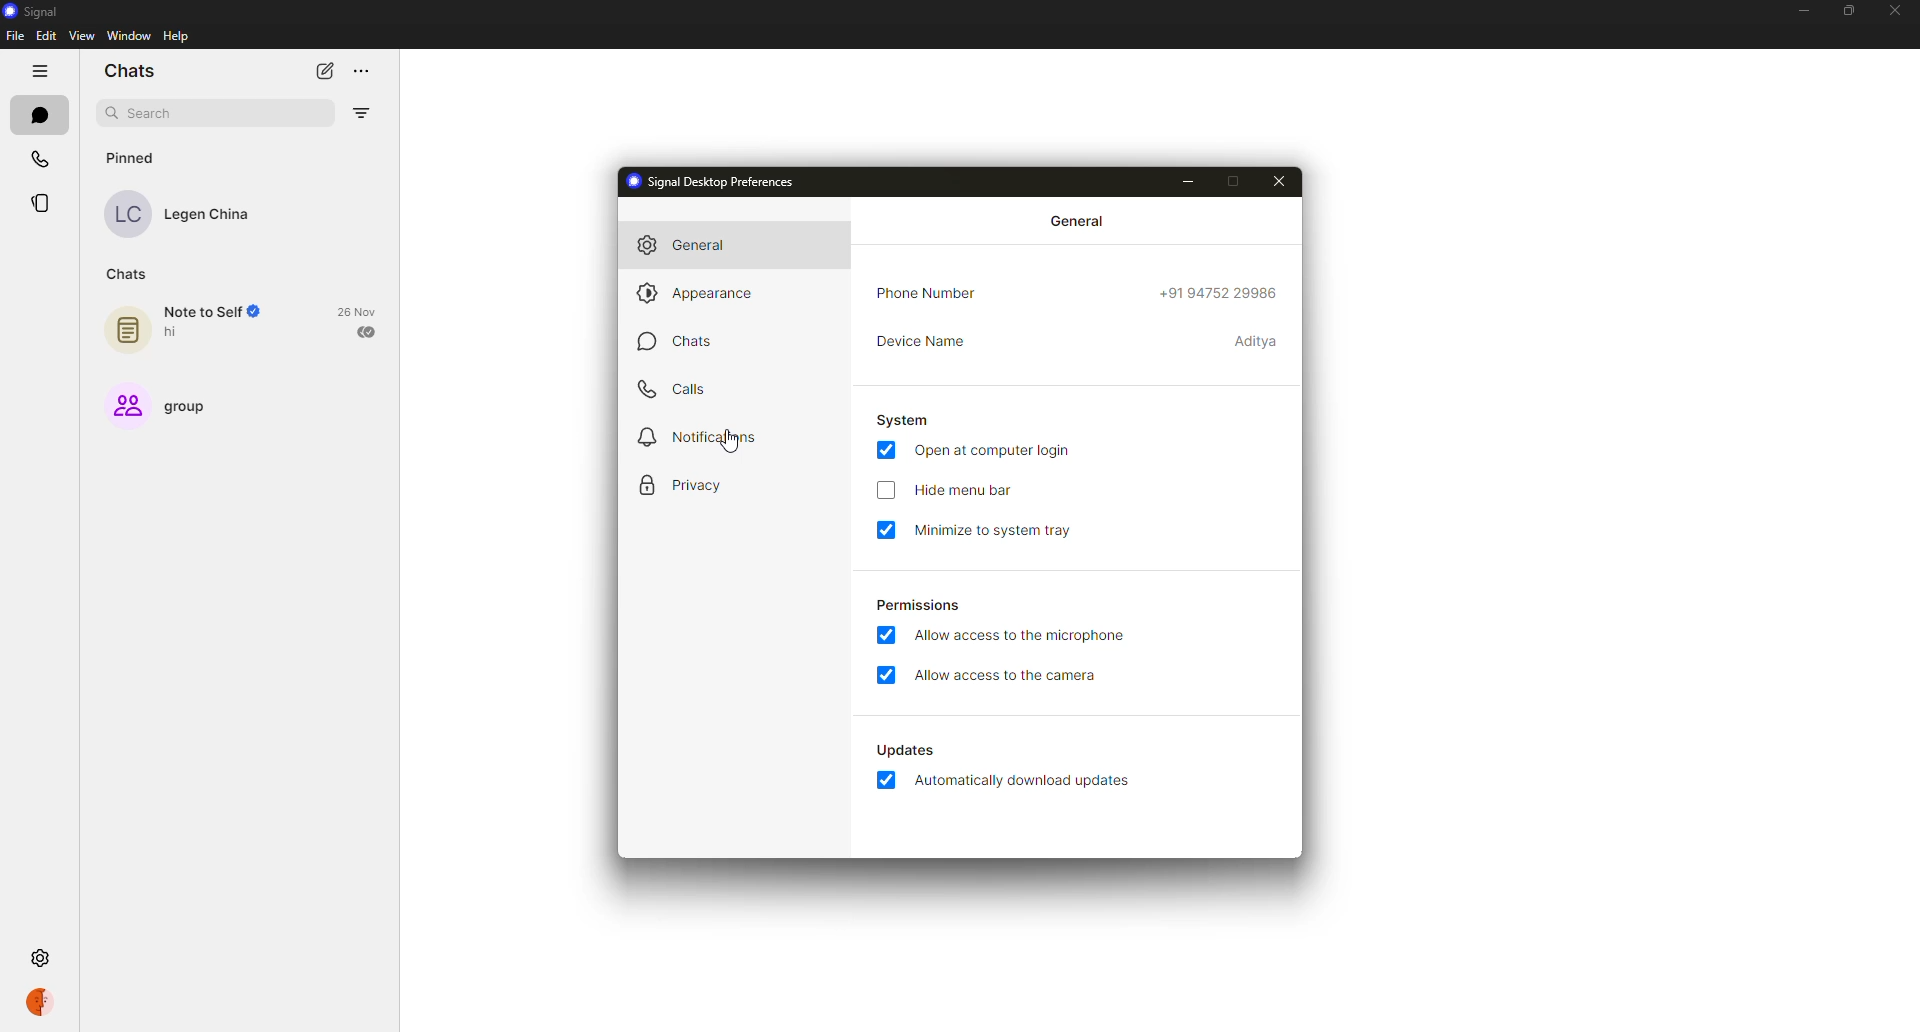 The width and height of the screenshot is (1920, 1032). I want to click on privacy, so click(684, 483).